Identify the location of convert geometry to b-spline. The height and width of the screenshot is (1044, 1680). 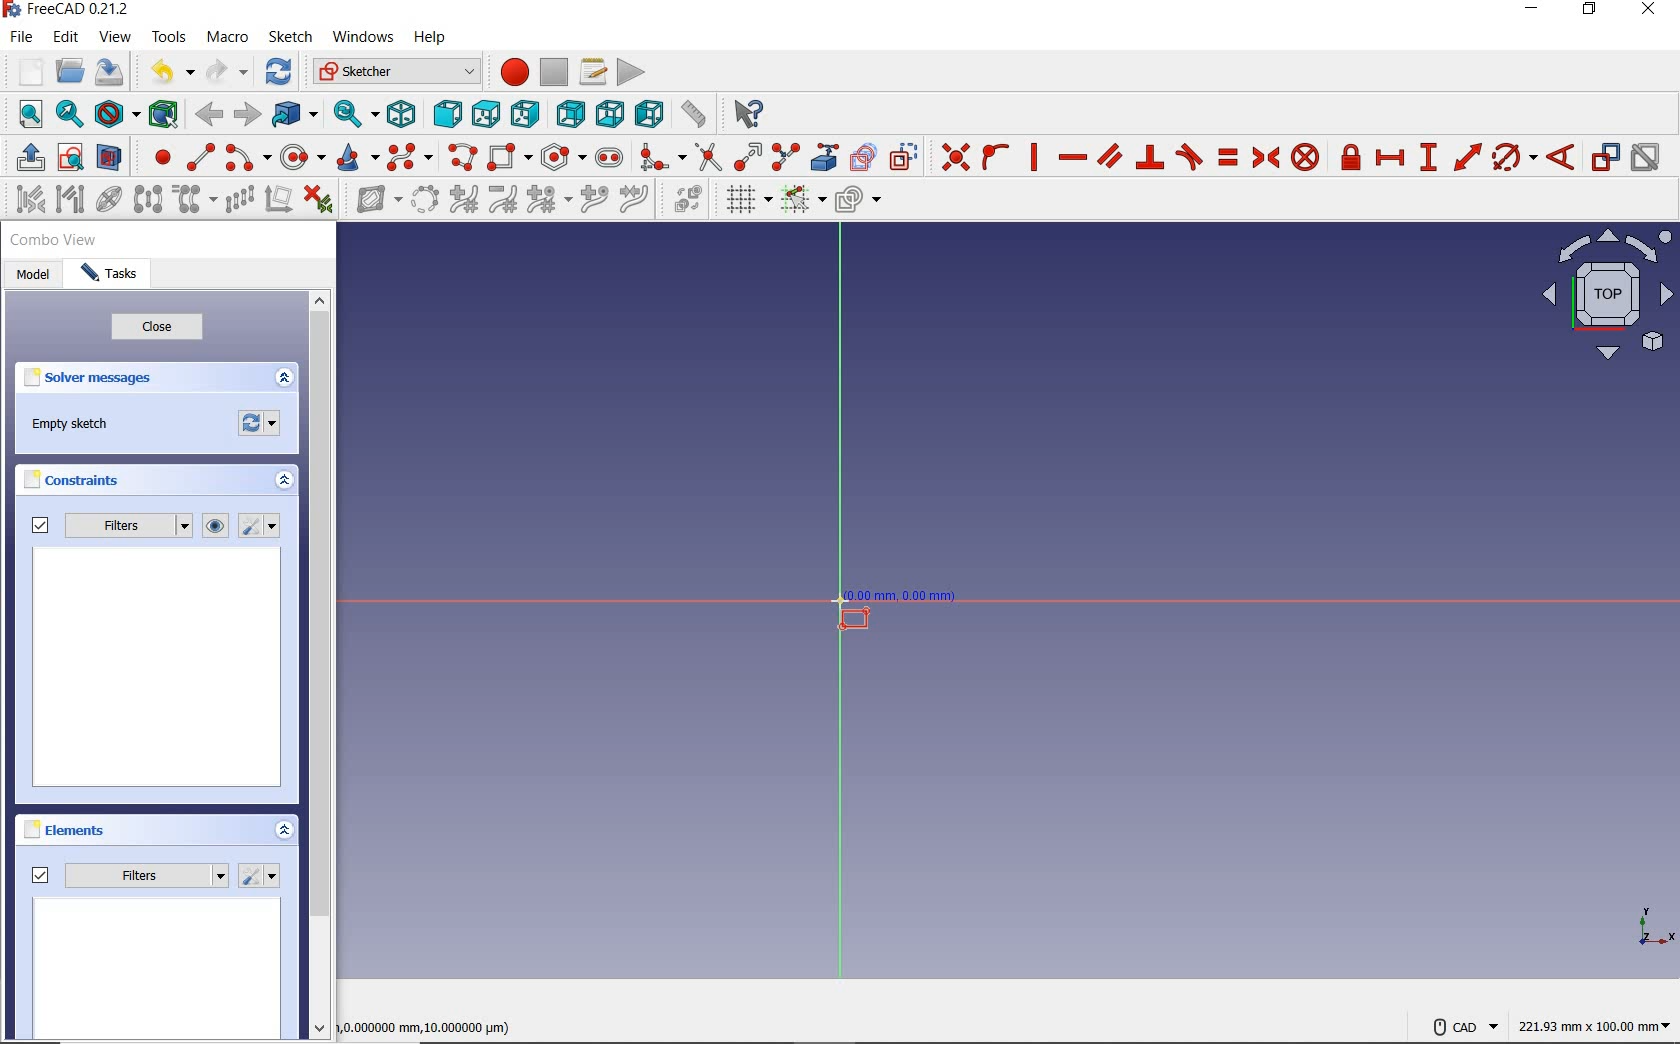
(424, 199).